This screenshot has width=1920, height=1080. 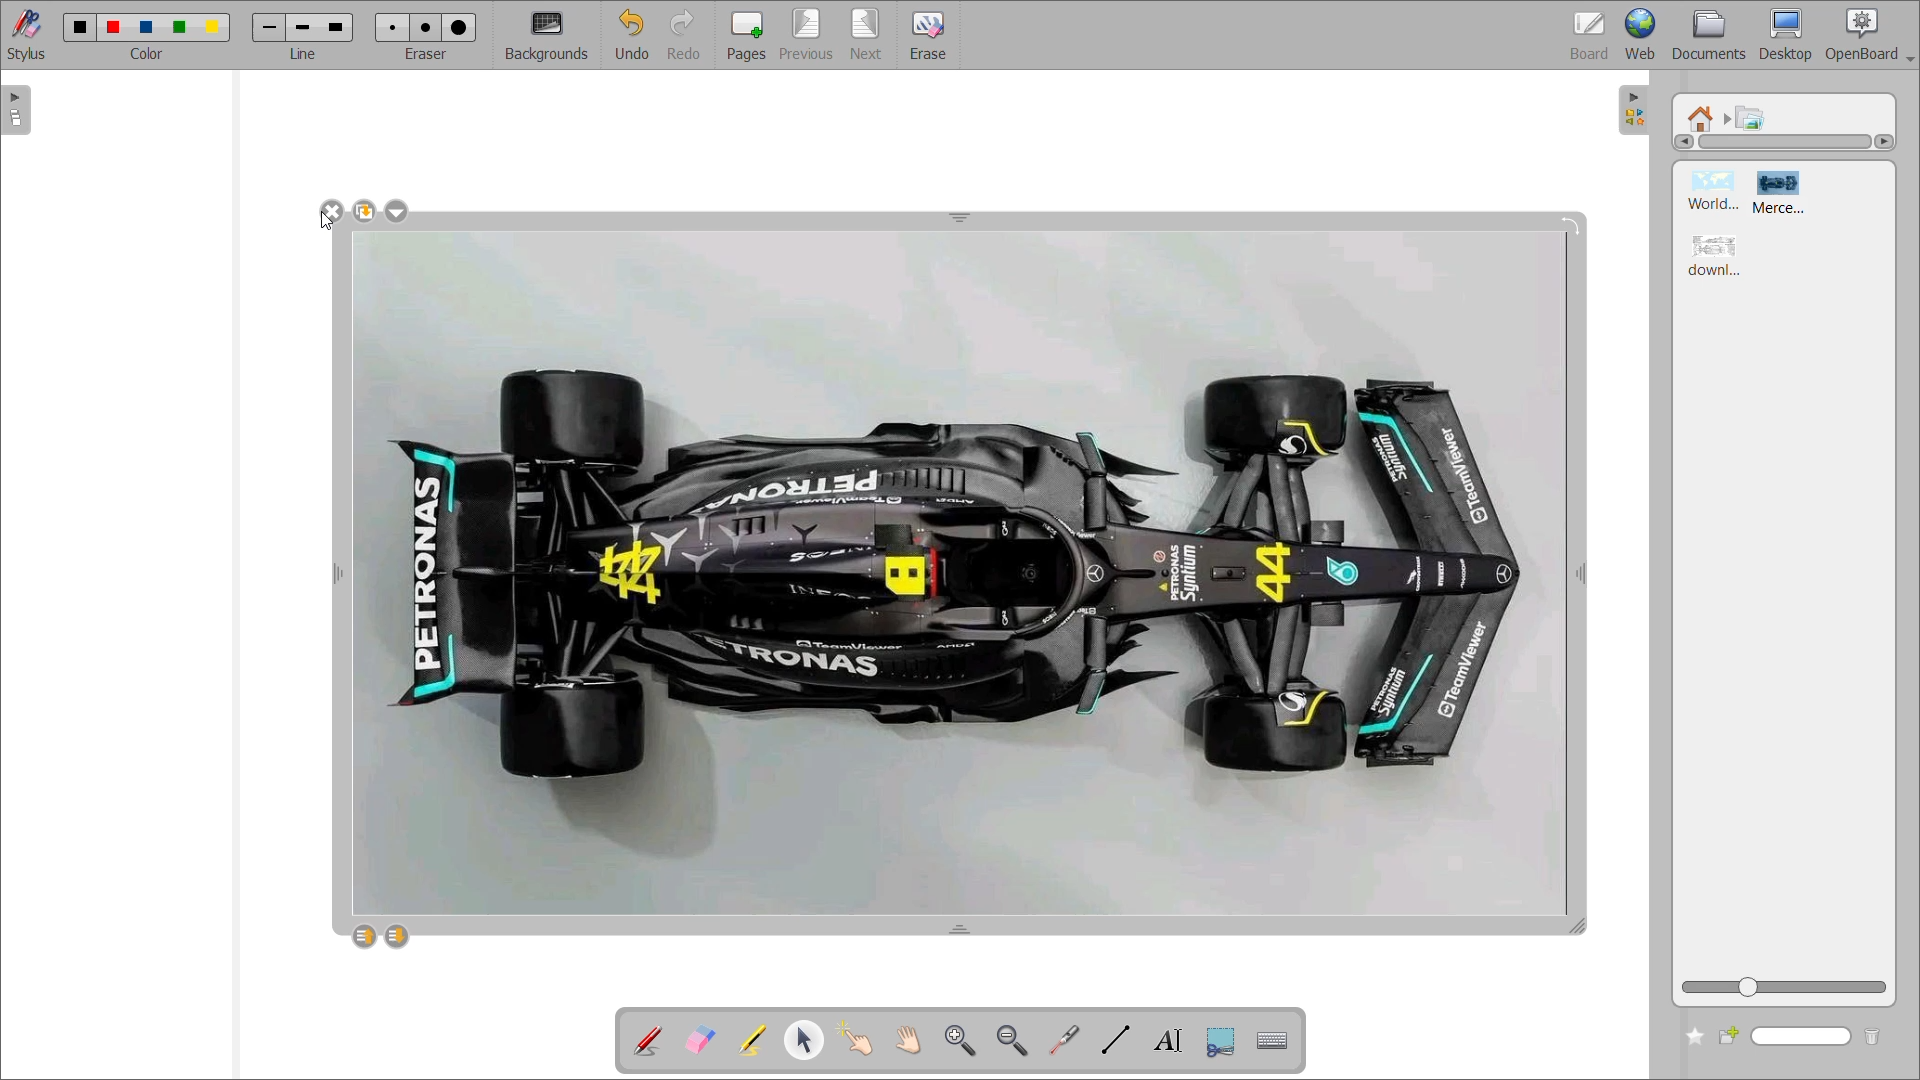 I want to click on line 2, so click(x=299, y=27).